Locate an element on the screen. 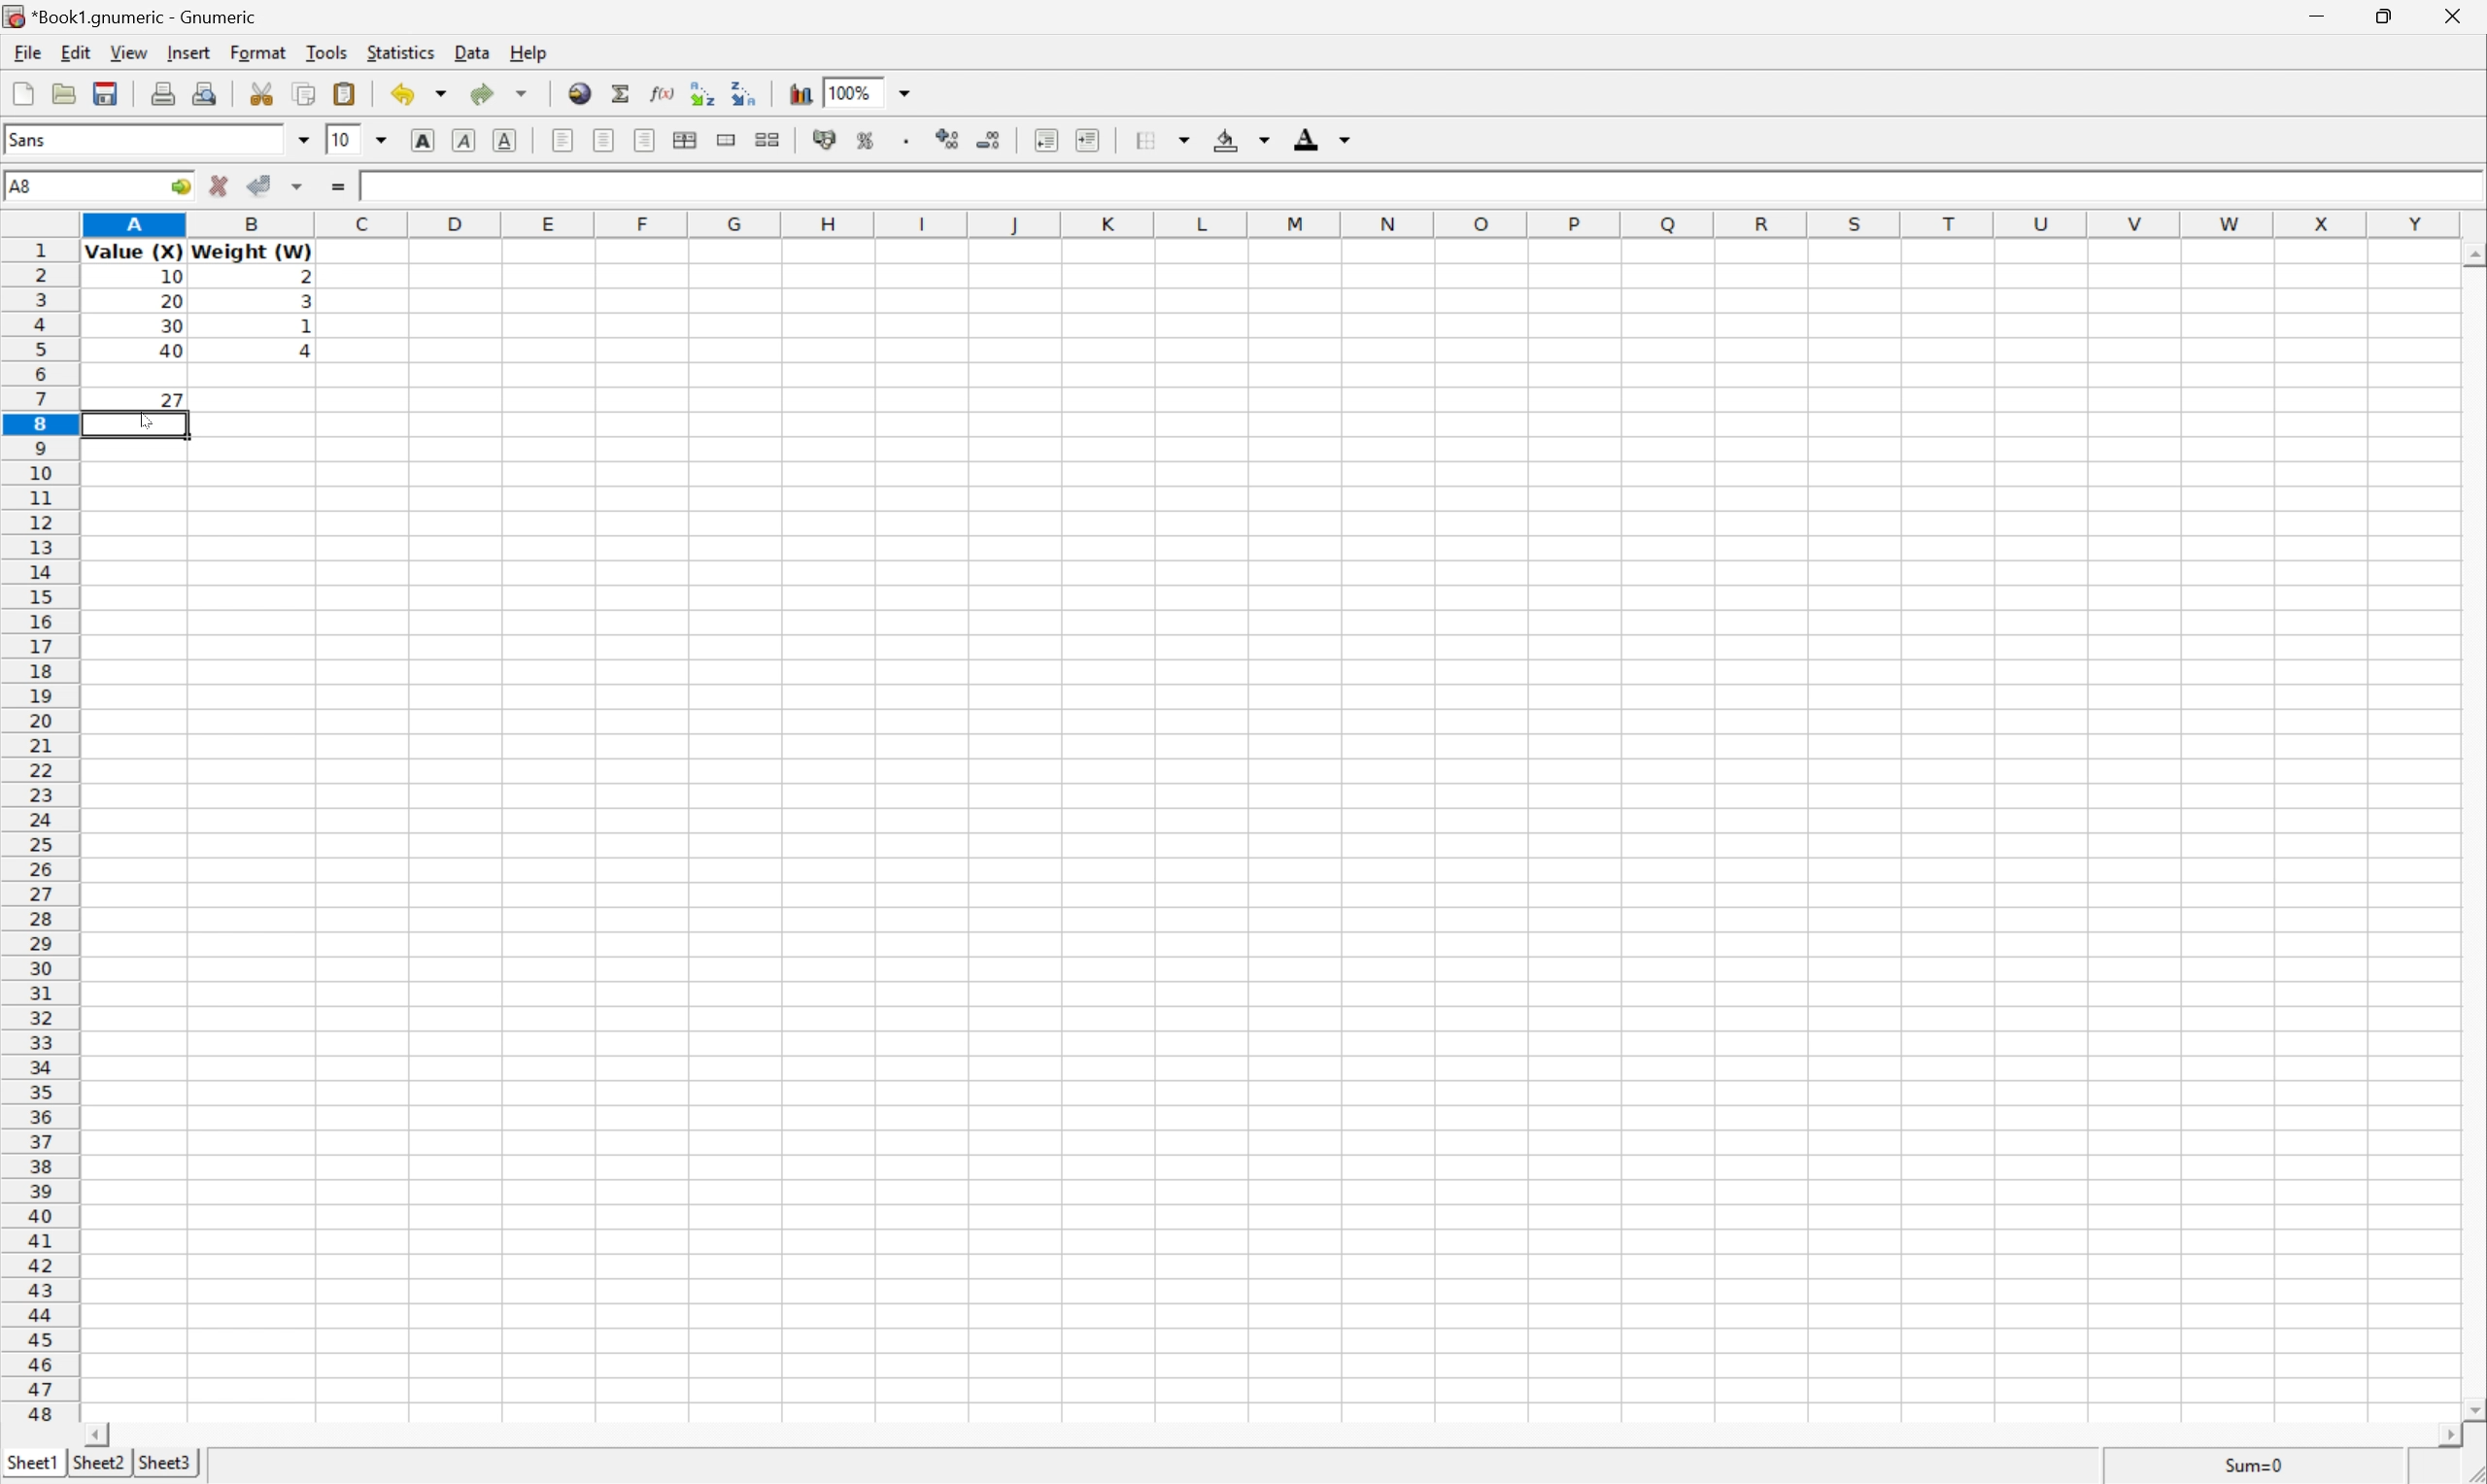 The width and height of the screenshot is (2487, 1484). 27 is located at coordinates (171, 400).